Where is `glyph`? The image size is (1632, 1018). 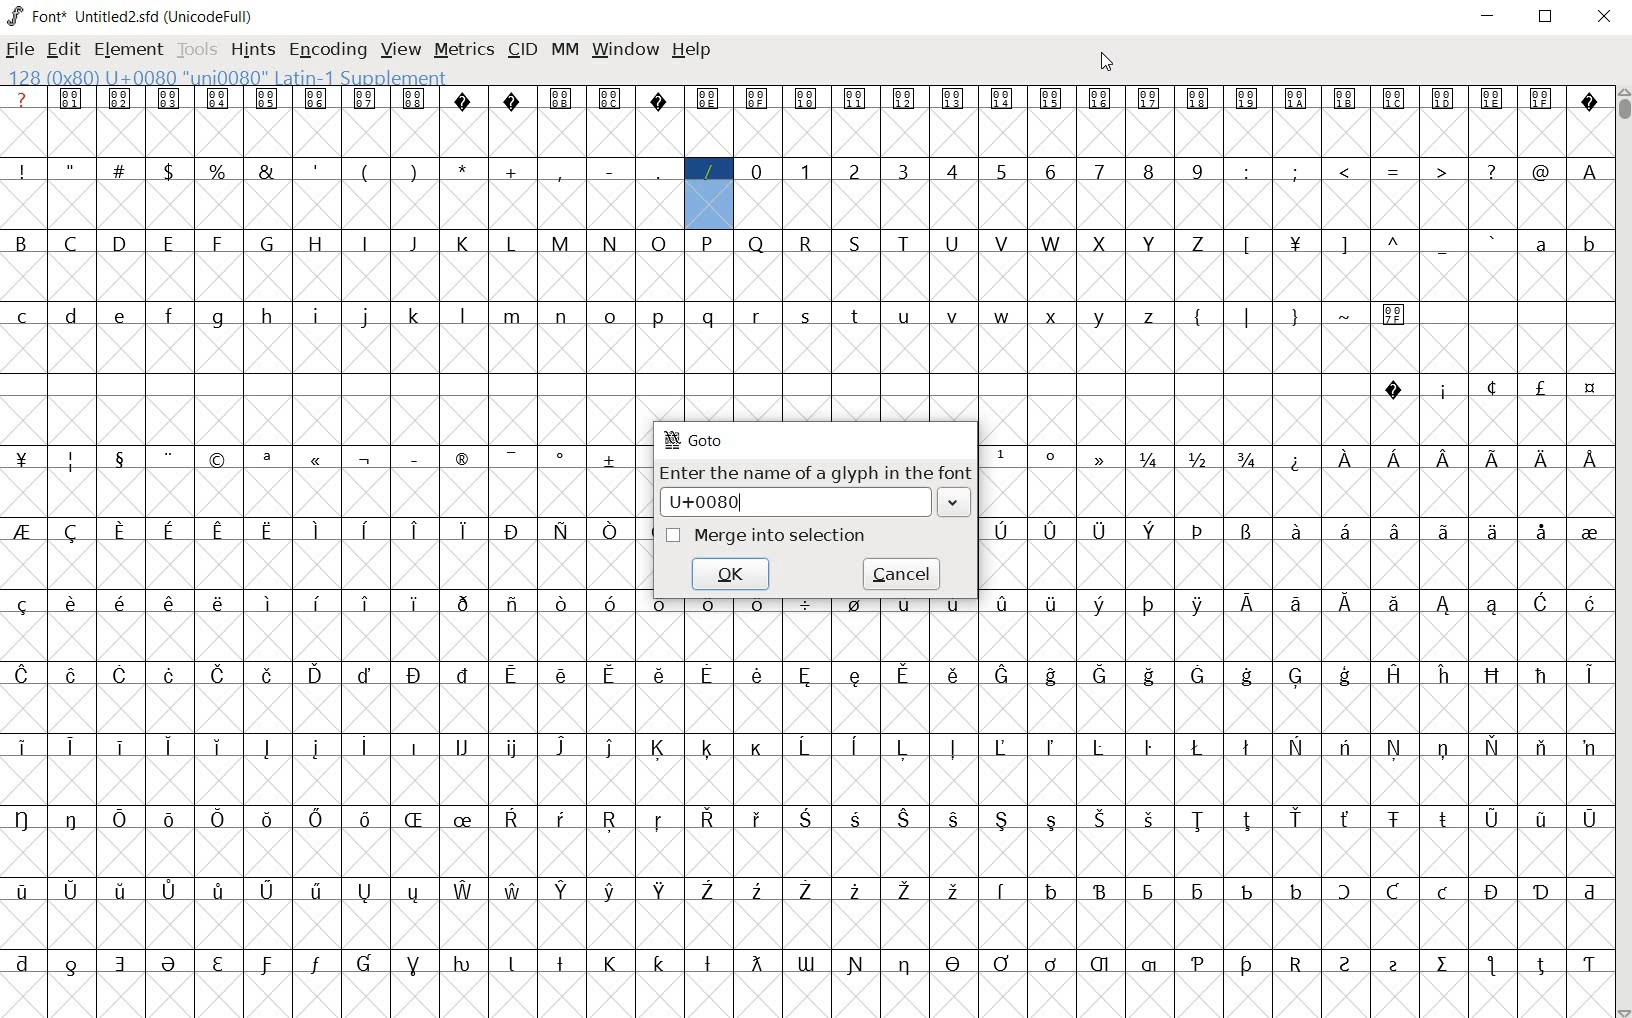 glyph is located at coordinates (660, 604).